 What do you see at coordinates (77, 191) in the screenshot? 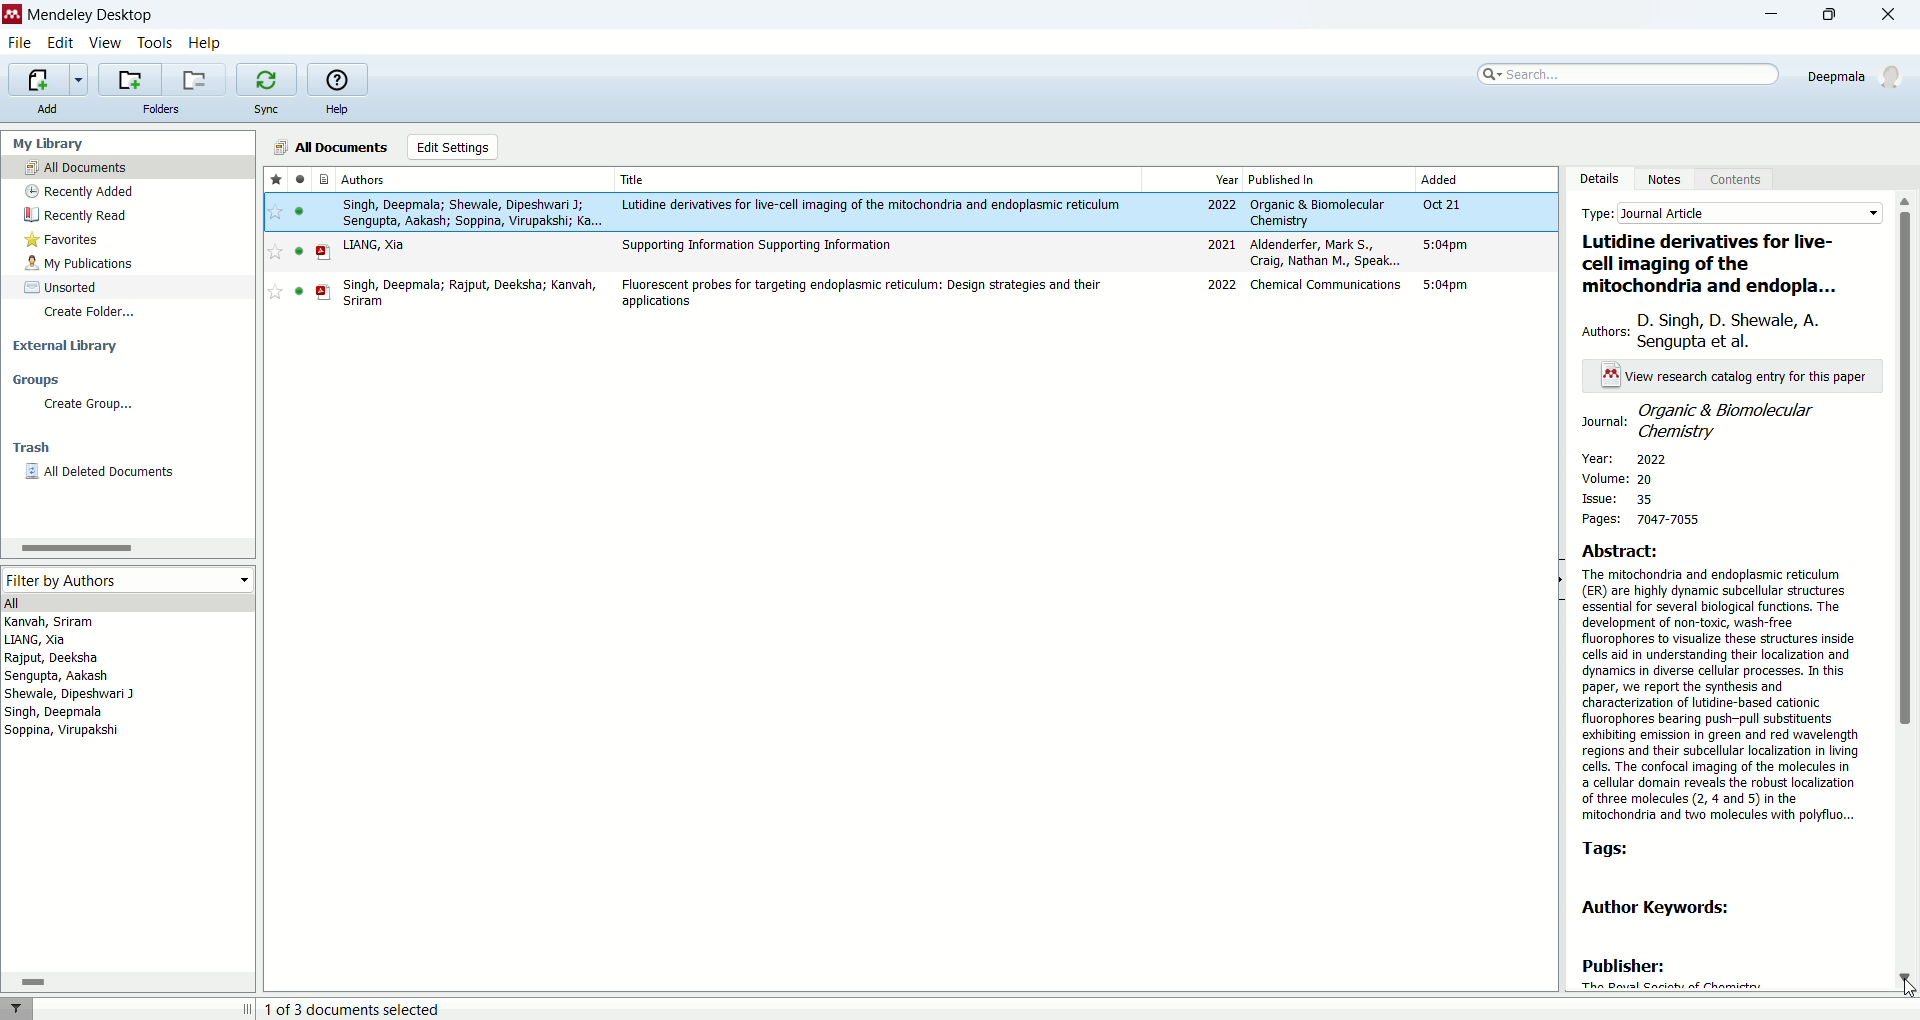
I see `recently added` at bounding box center [77, 191].